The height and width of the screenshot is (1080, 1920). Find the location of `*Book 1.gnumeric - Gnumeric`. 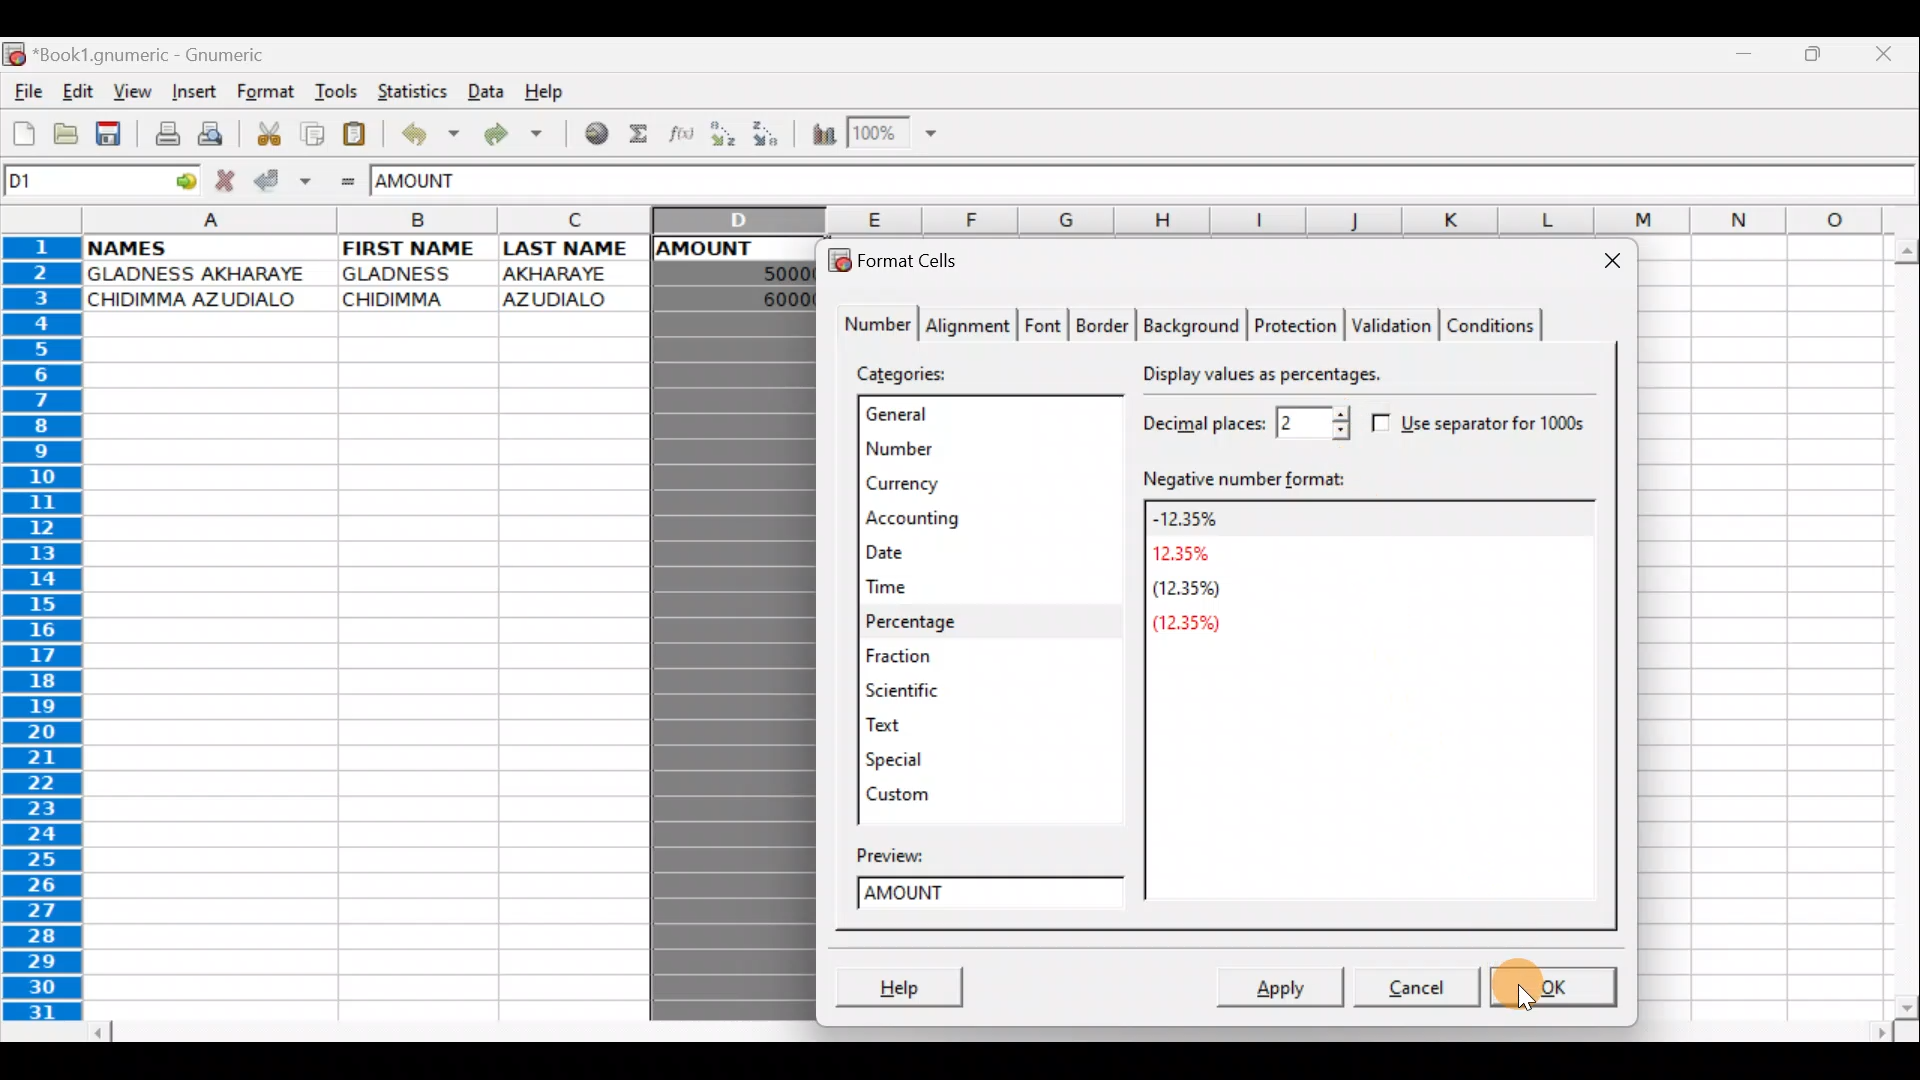

*Book 1.gnumeric - Gnumeric is located at coordinates (163, 57).